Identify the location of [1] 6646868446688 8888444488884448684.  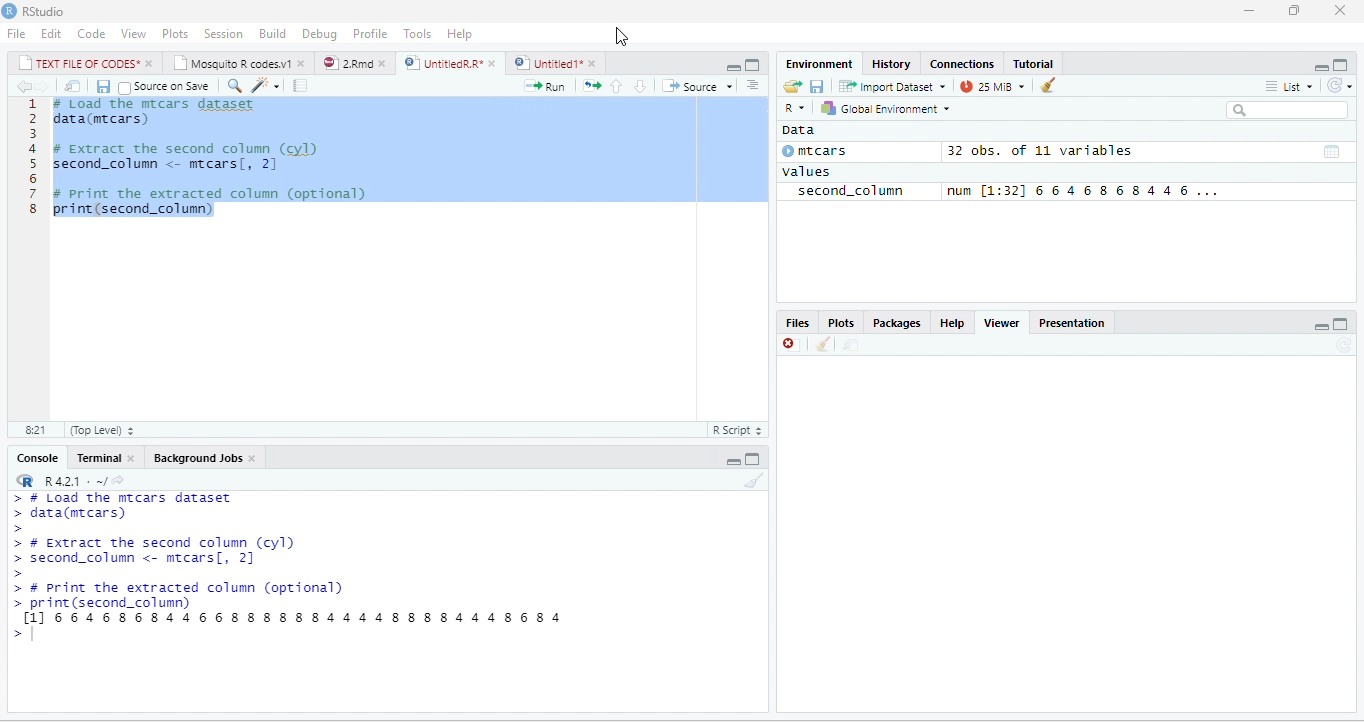
(290, 619).